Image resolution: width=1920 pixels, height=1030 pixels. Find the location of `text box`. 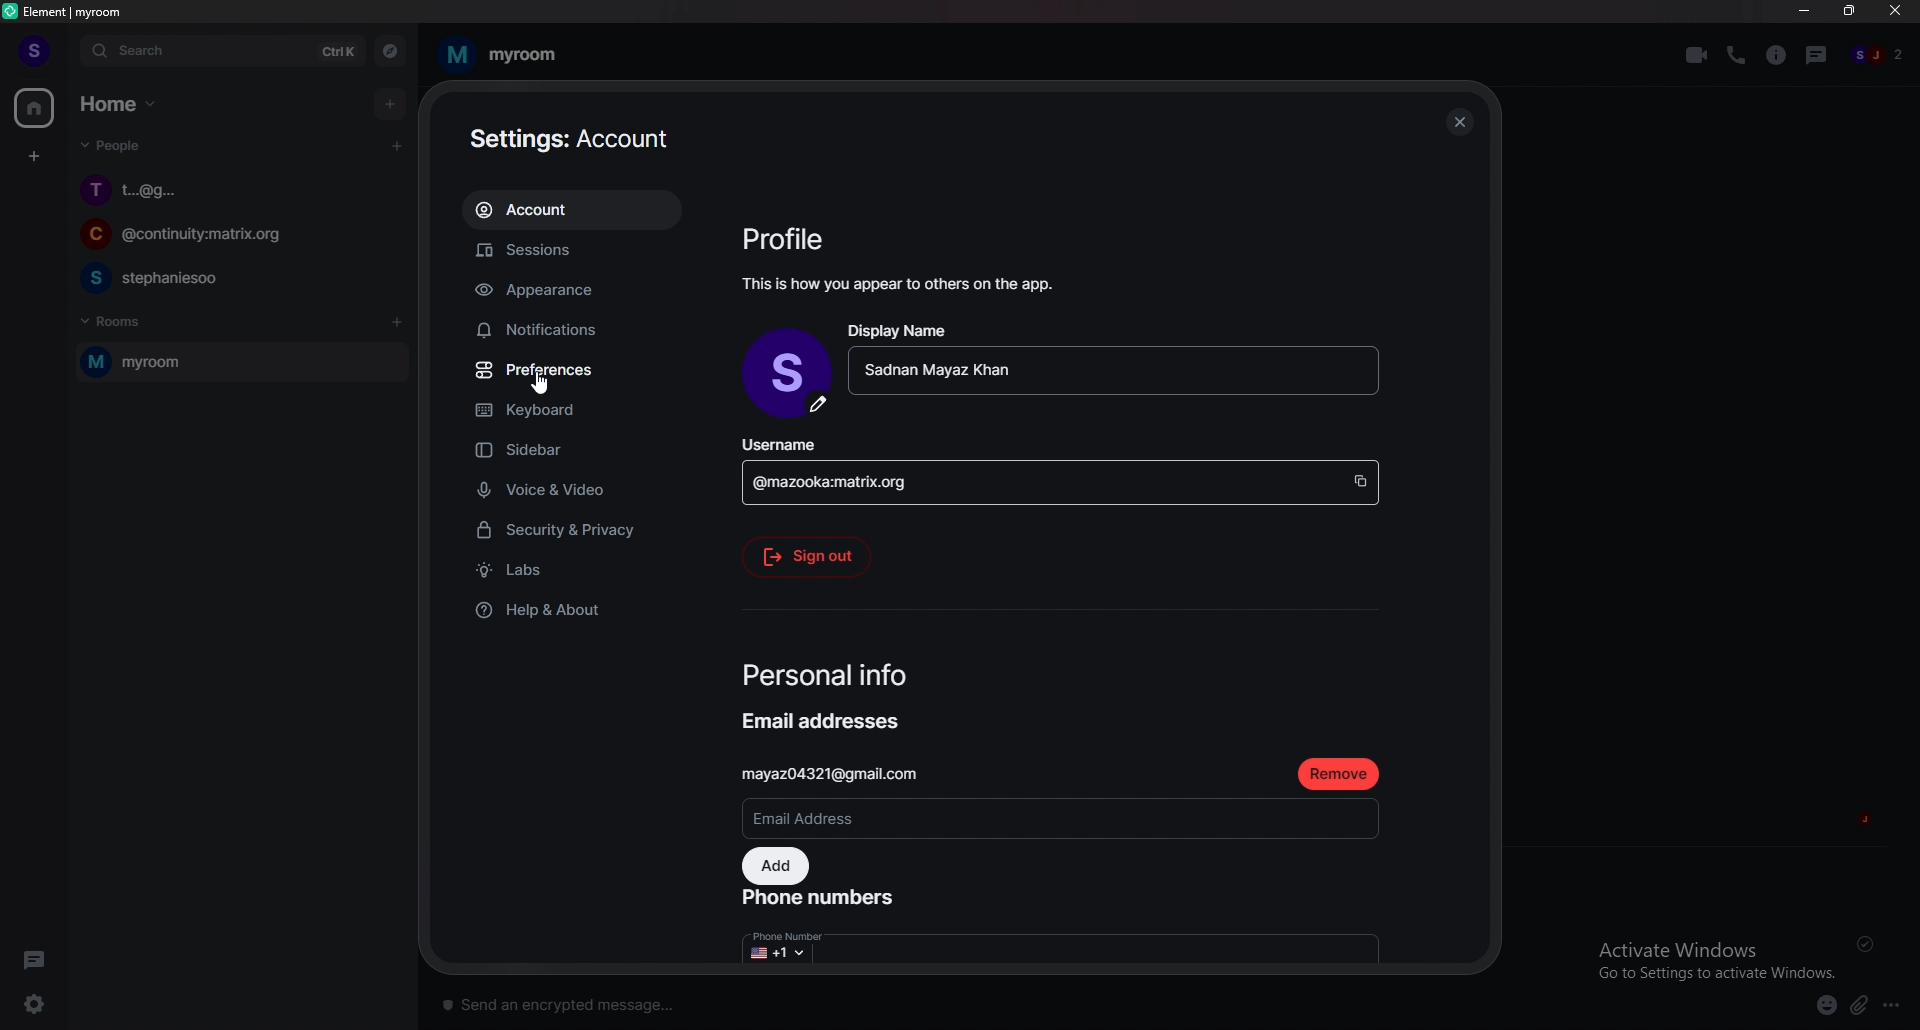

text box is located at coordinates (724, 1000).